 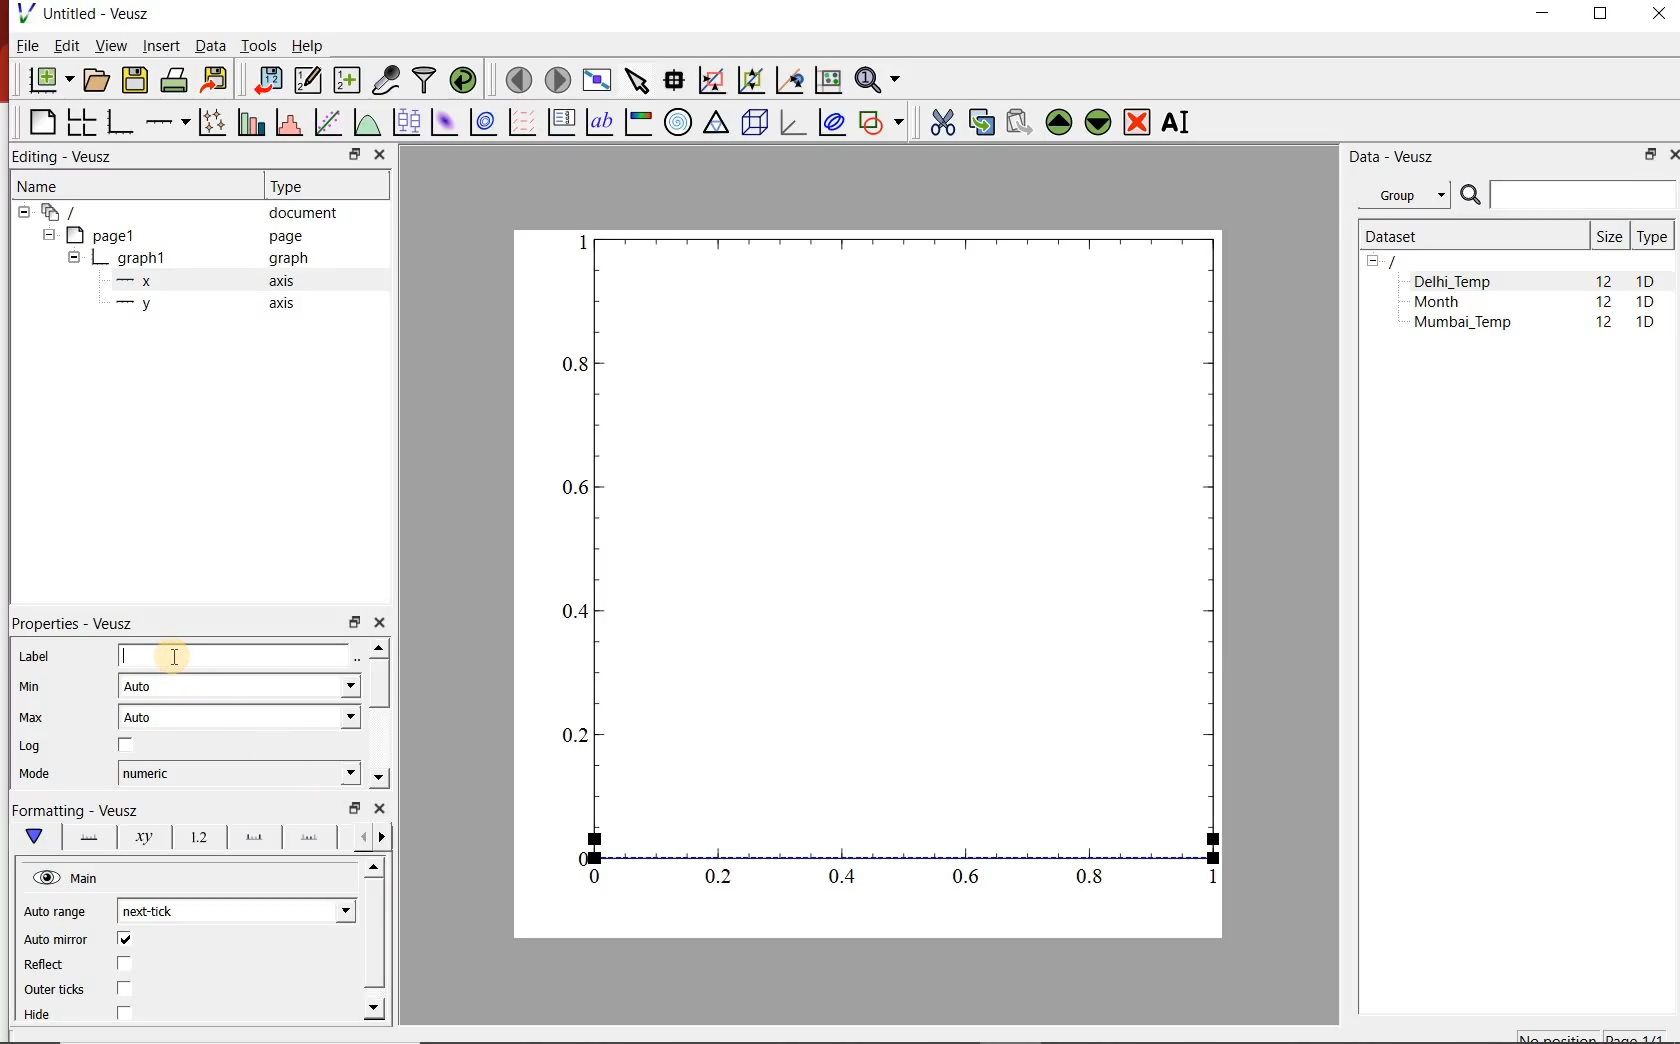 What do you see at coordinates (86, 837) in the screenshot?
I see `Axis line` at bounding box center [86, 837].